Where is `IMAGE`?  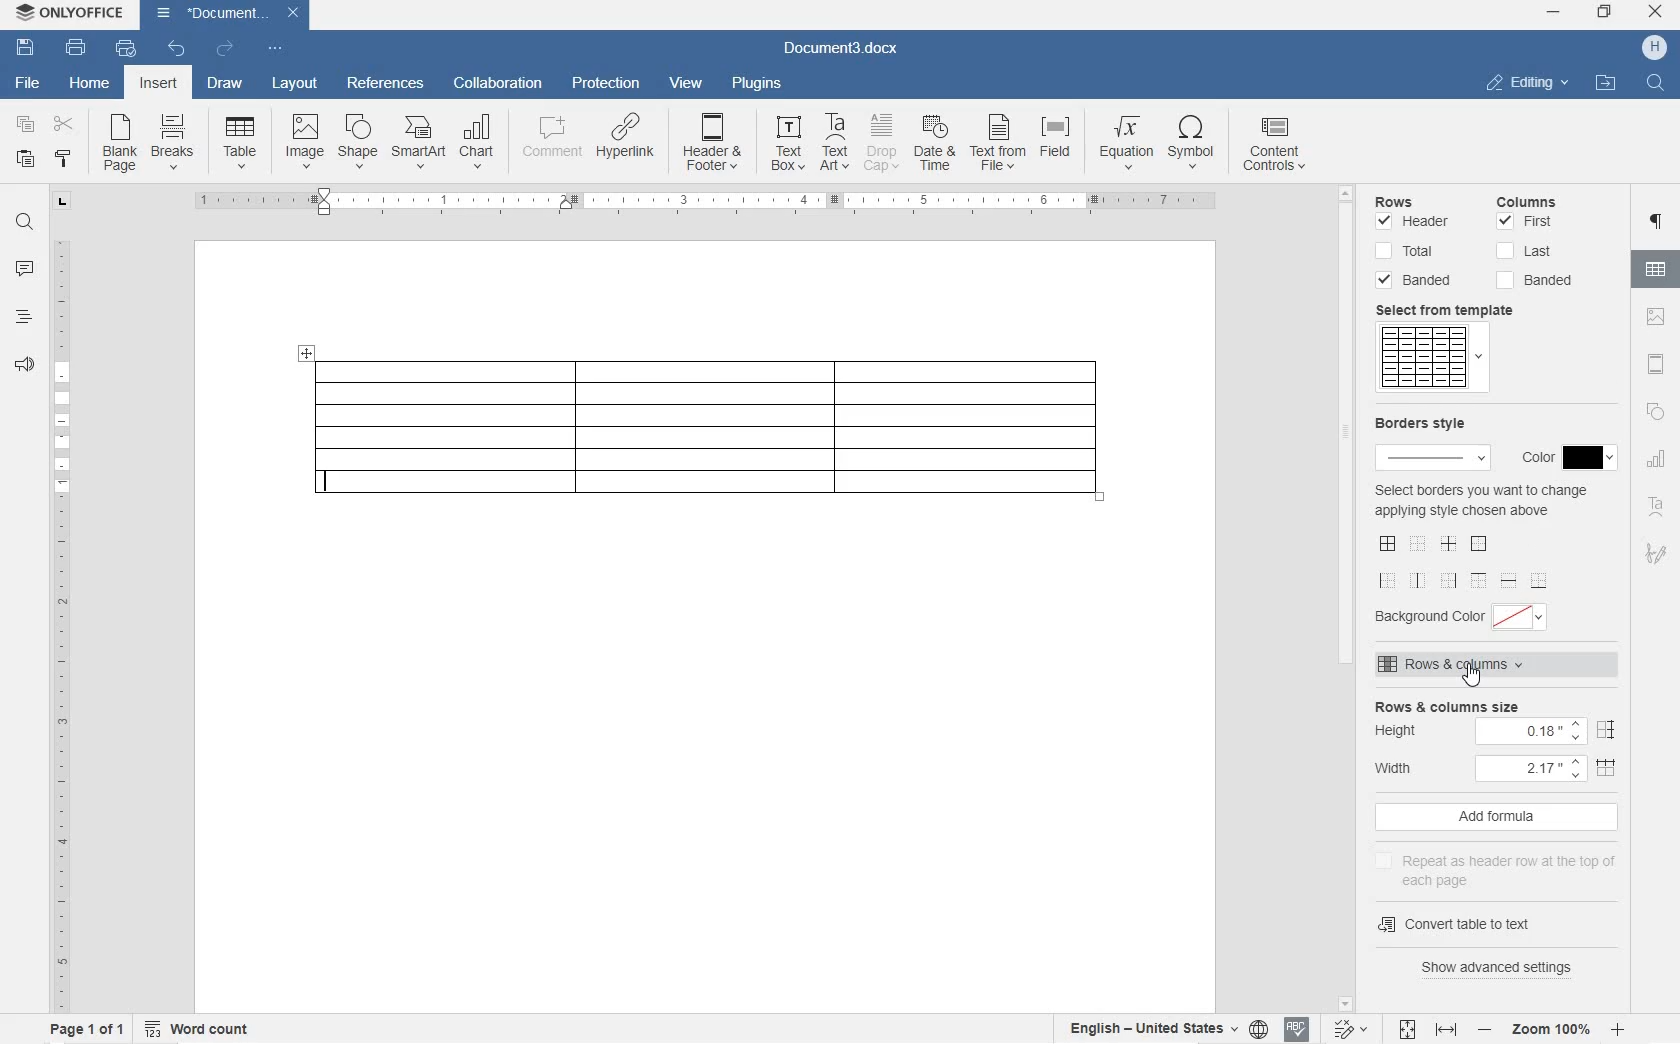
IMAGE is located at coordinates (305, 142).